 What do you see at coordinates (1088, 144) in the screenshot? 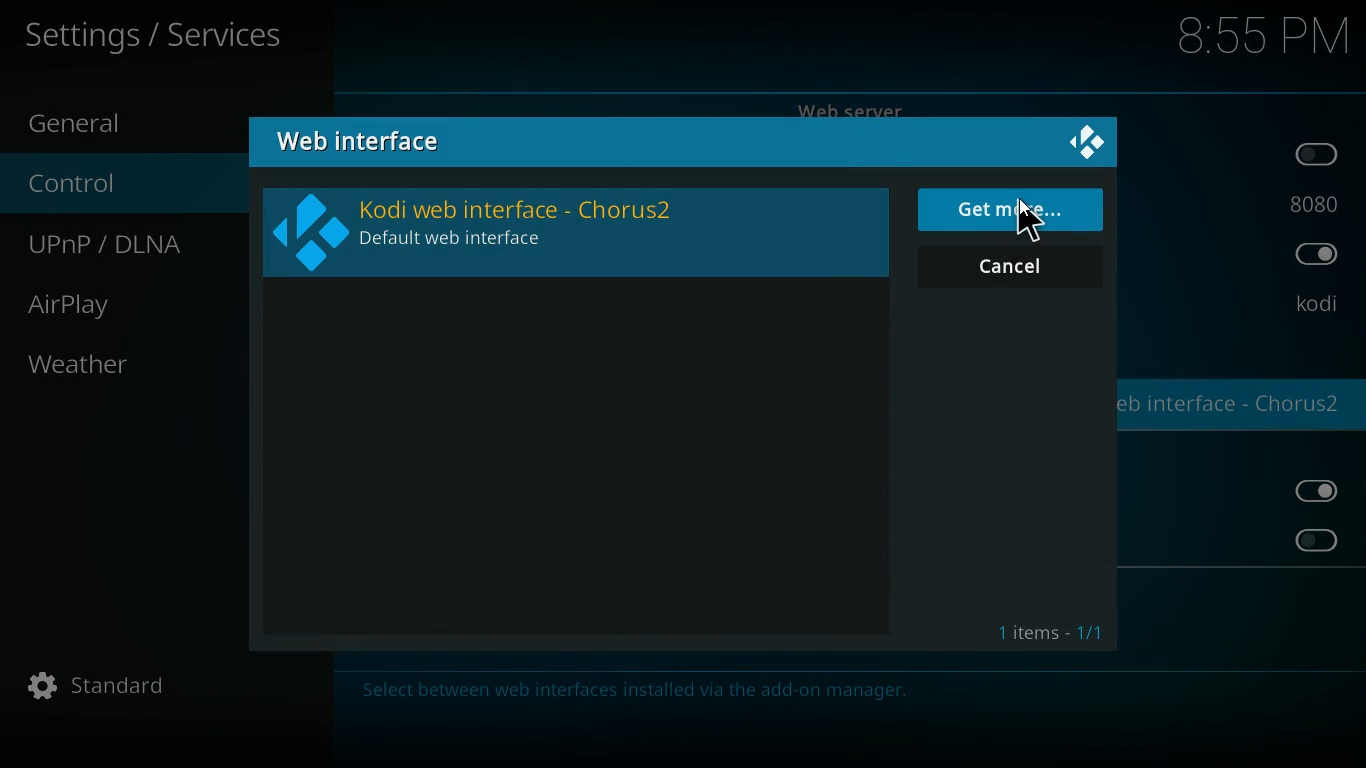
I see `kodi logo` at bounding box center [1088, 144].